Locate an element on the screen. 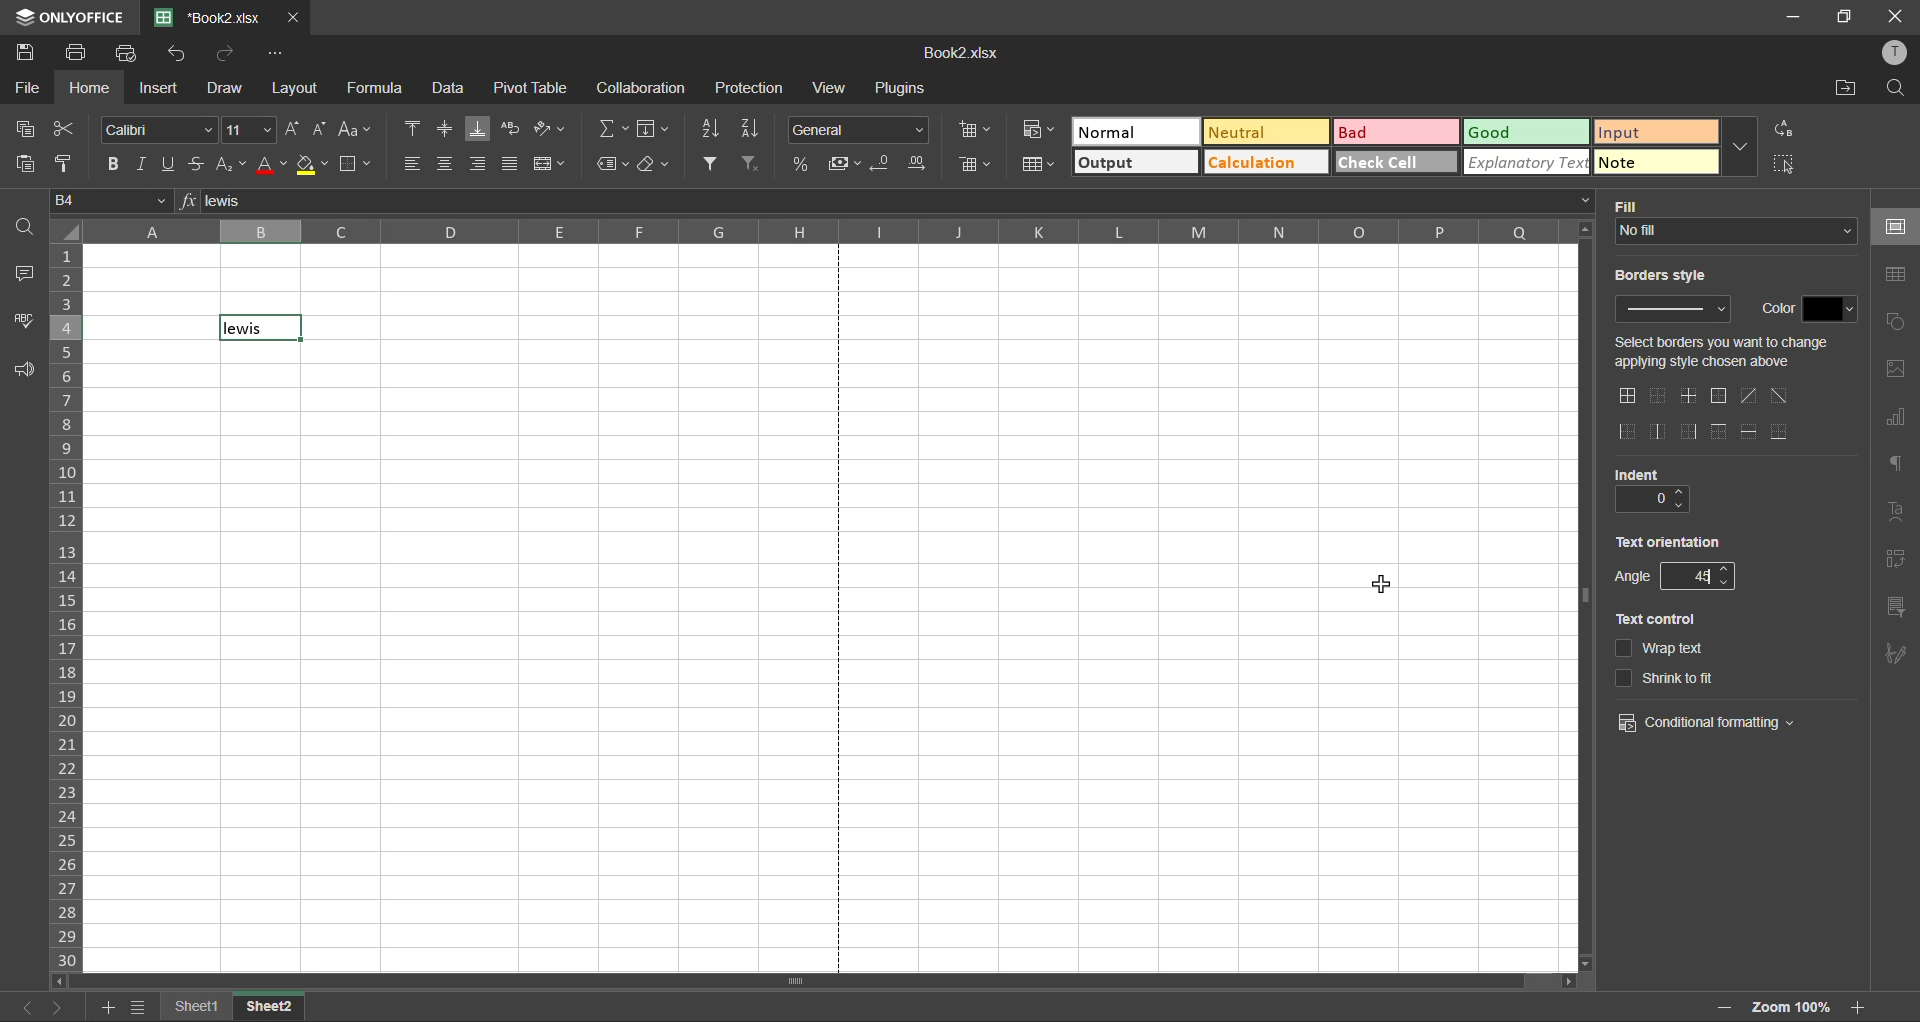  add sheet is located at coordinates (105, 1007).